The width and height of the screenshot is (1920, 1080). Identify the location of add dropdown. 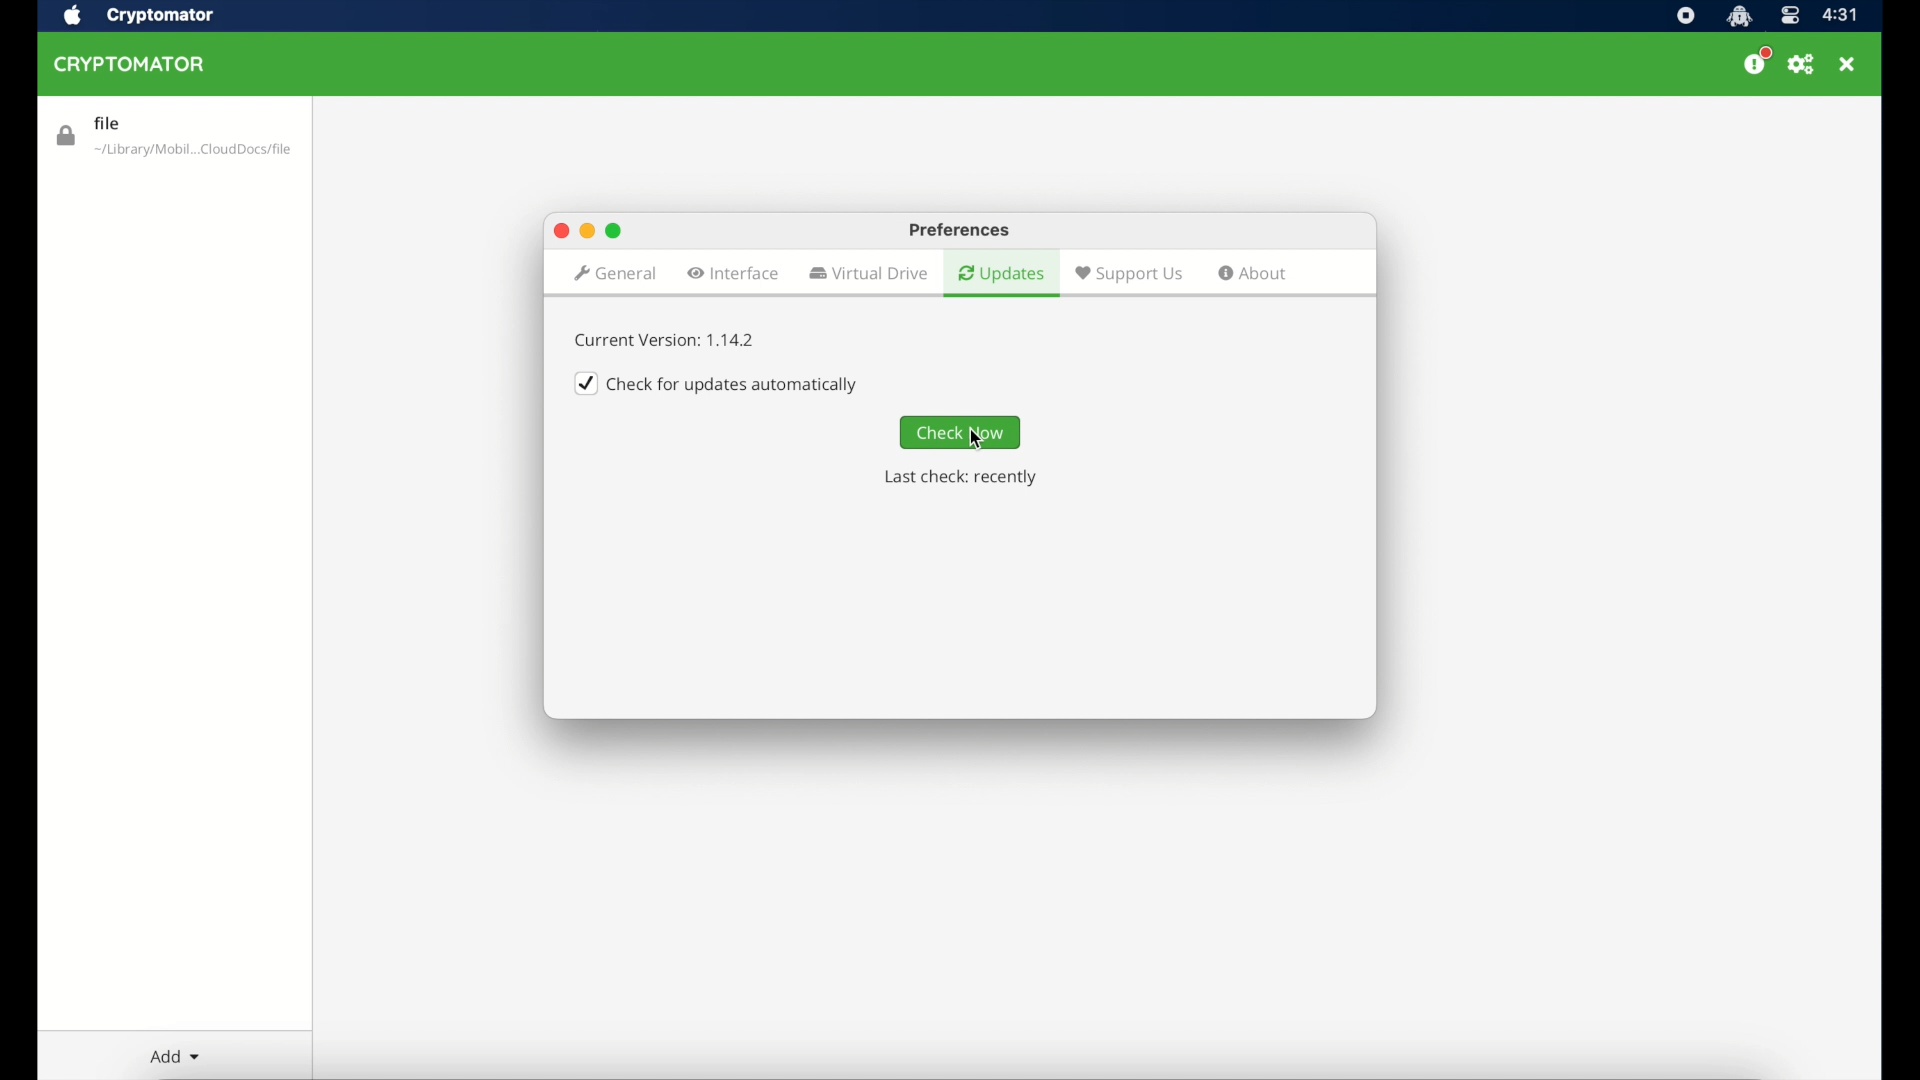
(175, 1057).